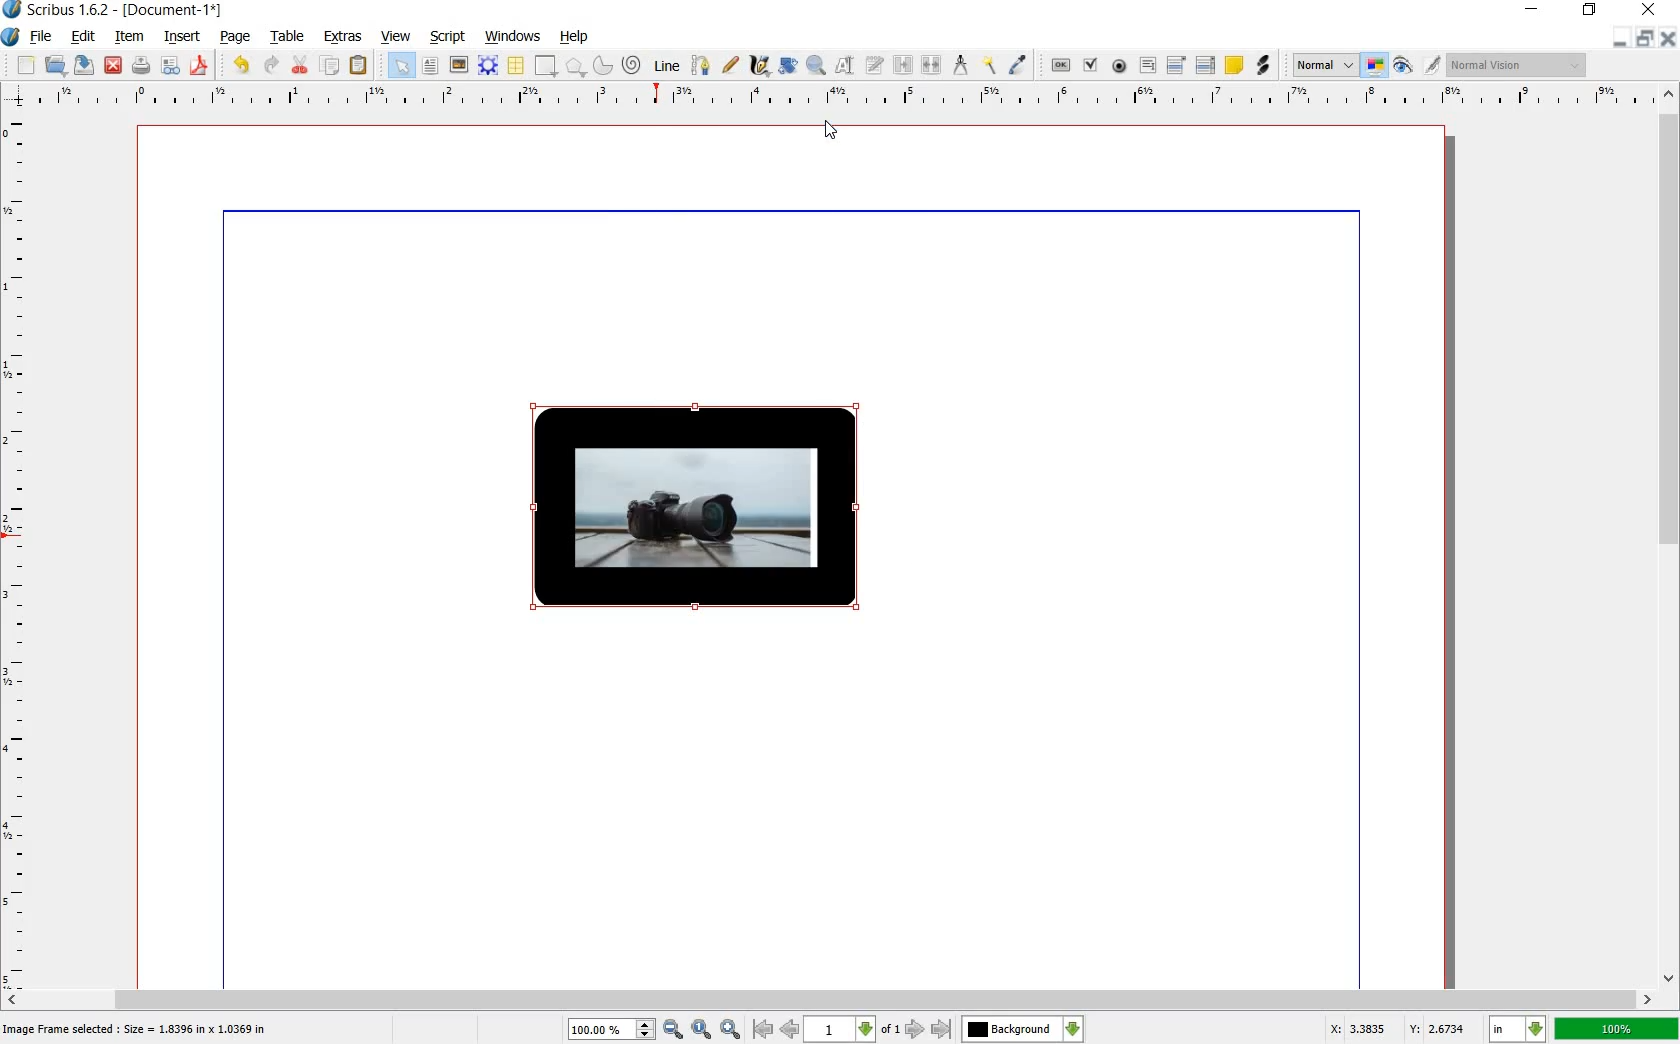 This screenshot has width=1680, height=1044. I want to click on bezier curve, so click(698, 66).